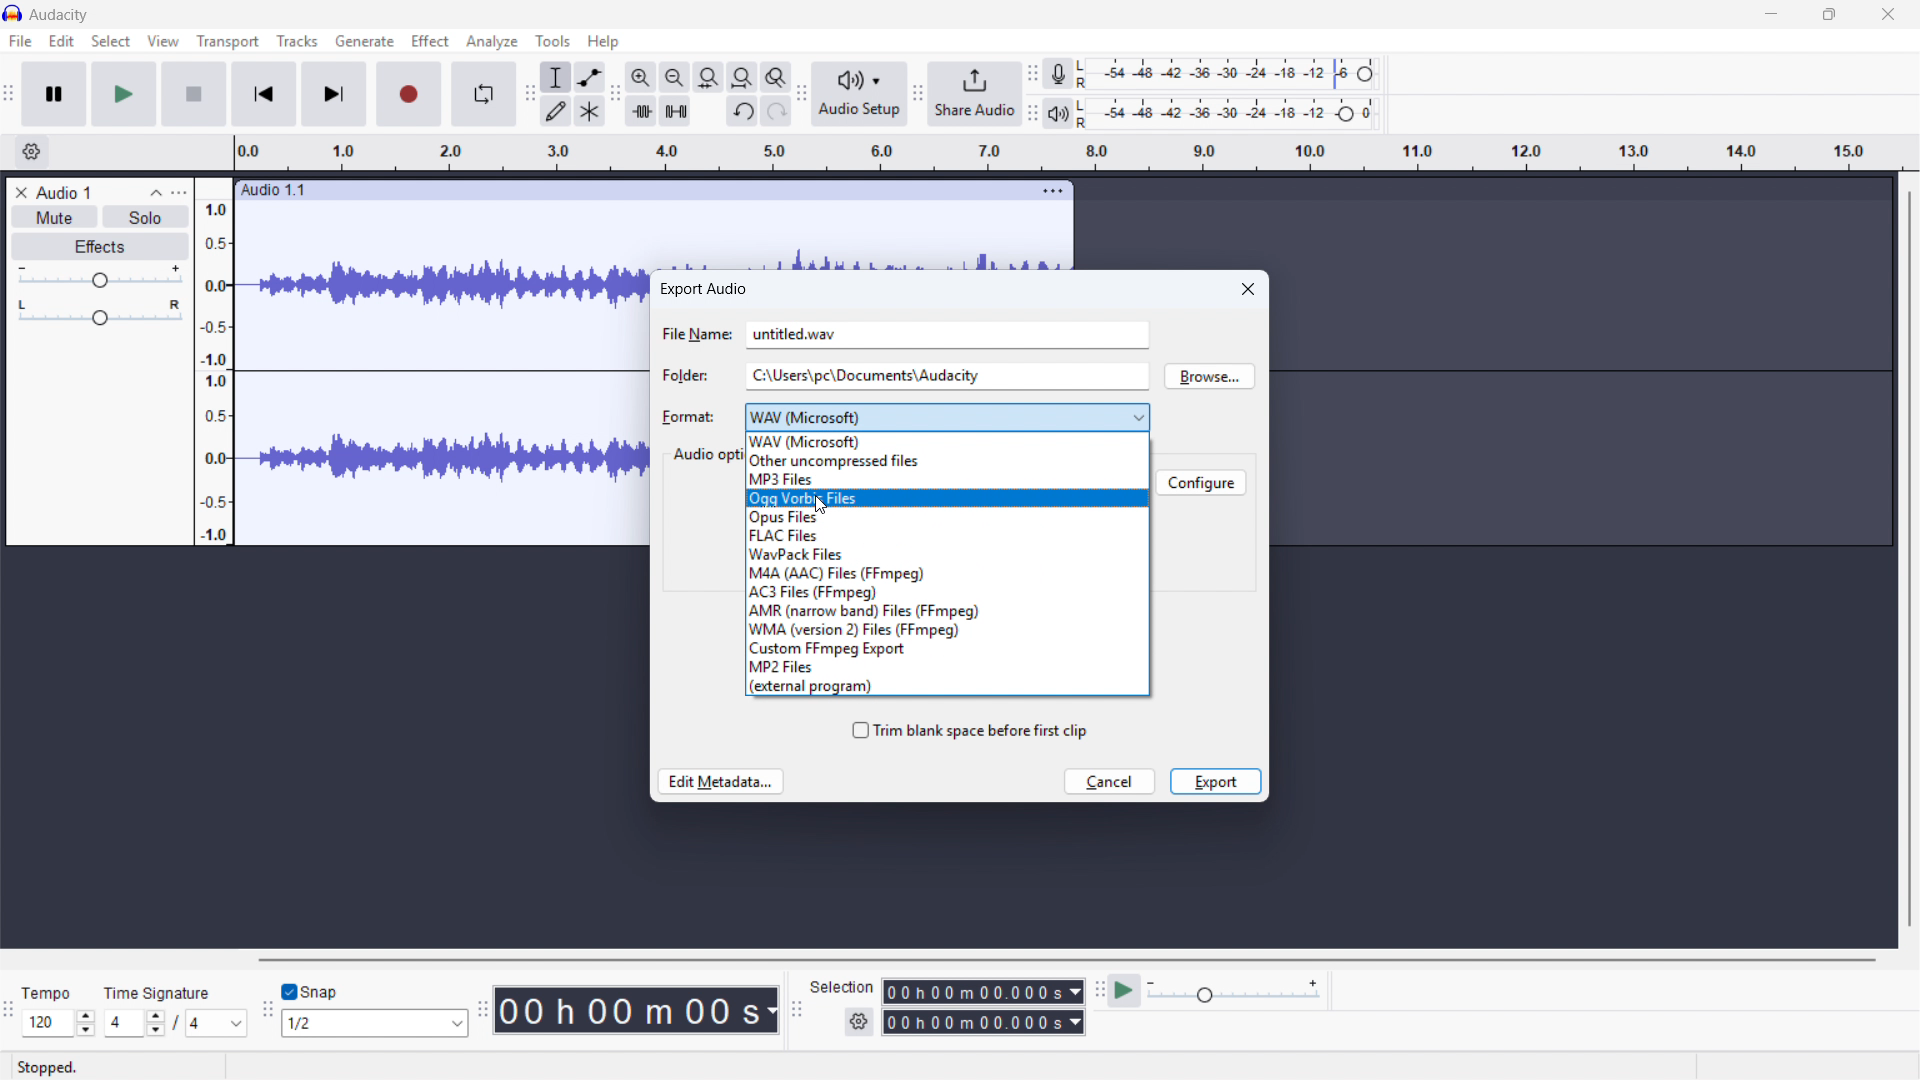  What do you see at coordinates (334, 94) in the screenshot?
I see `Skip to last ` at bounding box center [334, 94].